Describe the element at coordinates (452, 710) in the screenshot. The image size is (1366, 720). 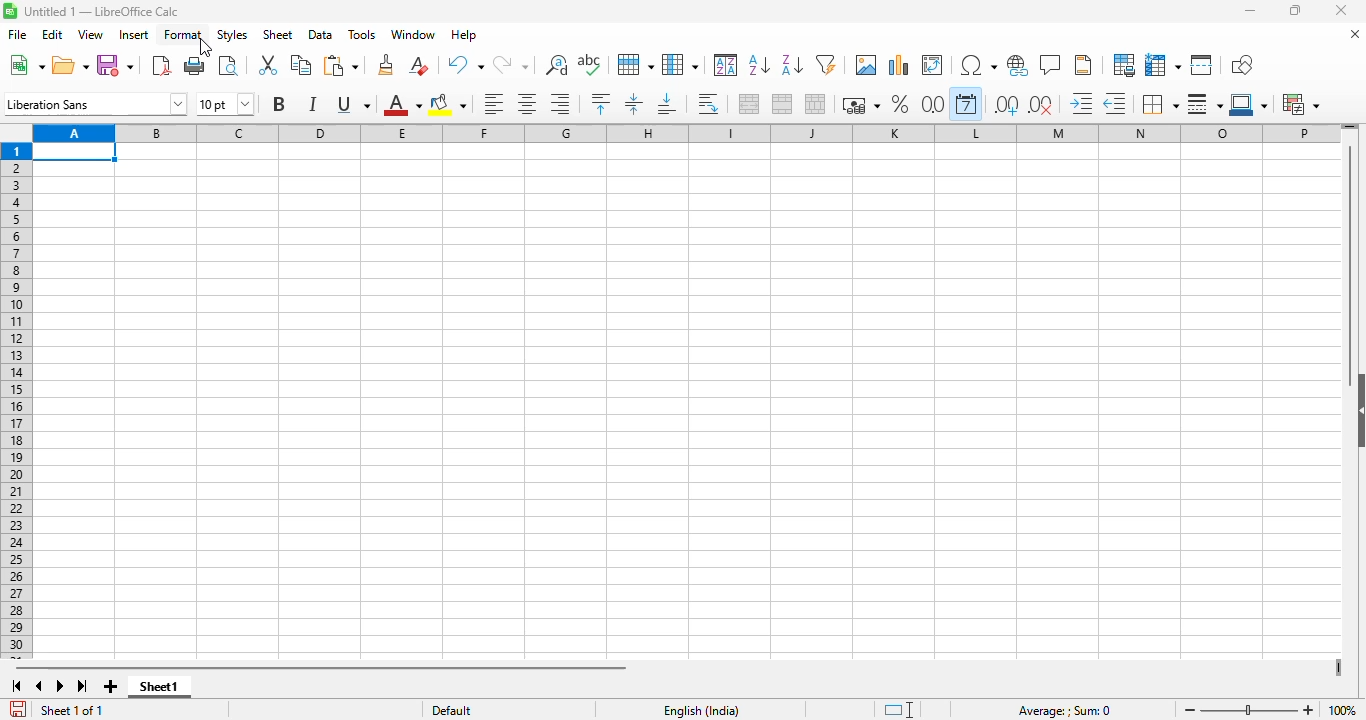
I see `default` at that location.